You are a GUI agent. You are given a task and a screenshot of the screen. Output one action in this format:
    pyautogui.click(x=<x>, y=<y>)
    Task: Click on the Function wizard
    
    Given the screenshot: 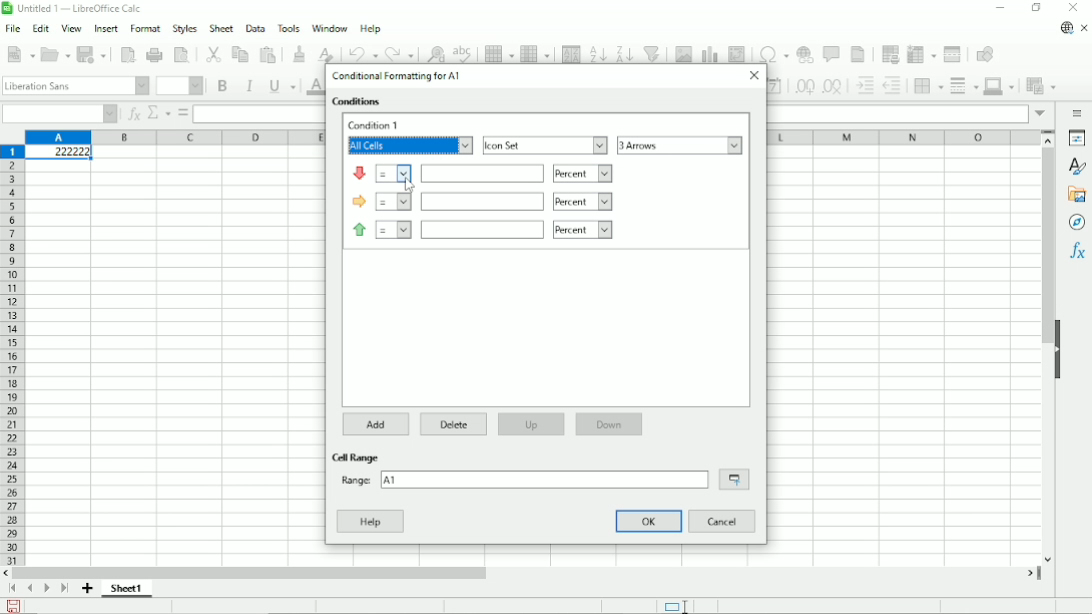 What is the action you would take?
    pyautogui.click(x=132, y=114)
    